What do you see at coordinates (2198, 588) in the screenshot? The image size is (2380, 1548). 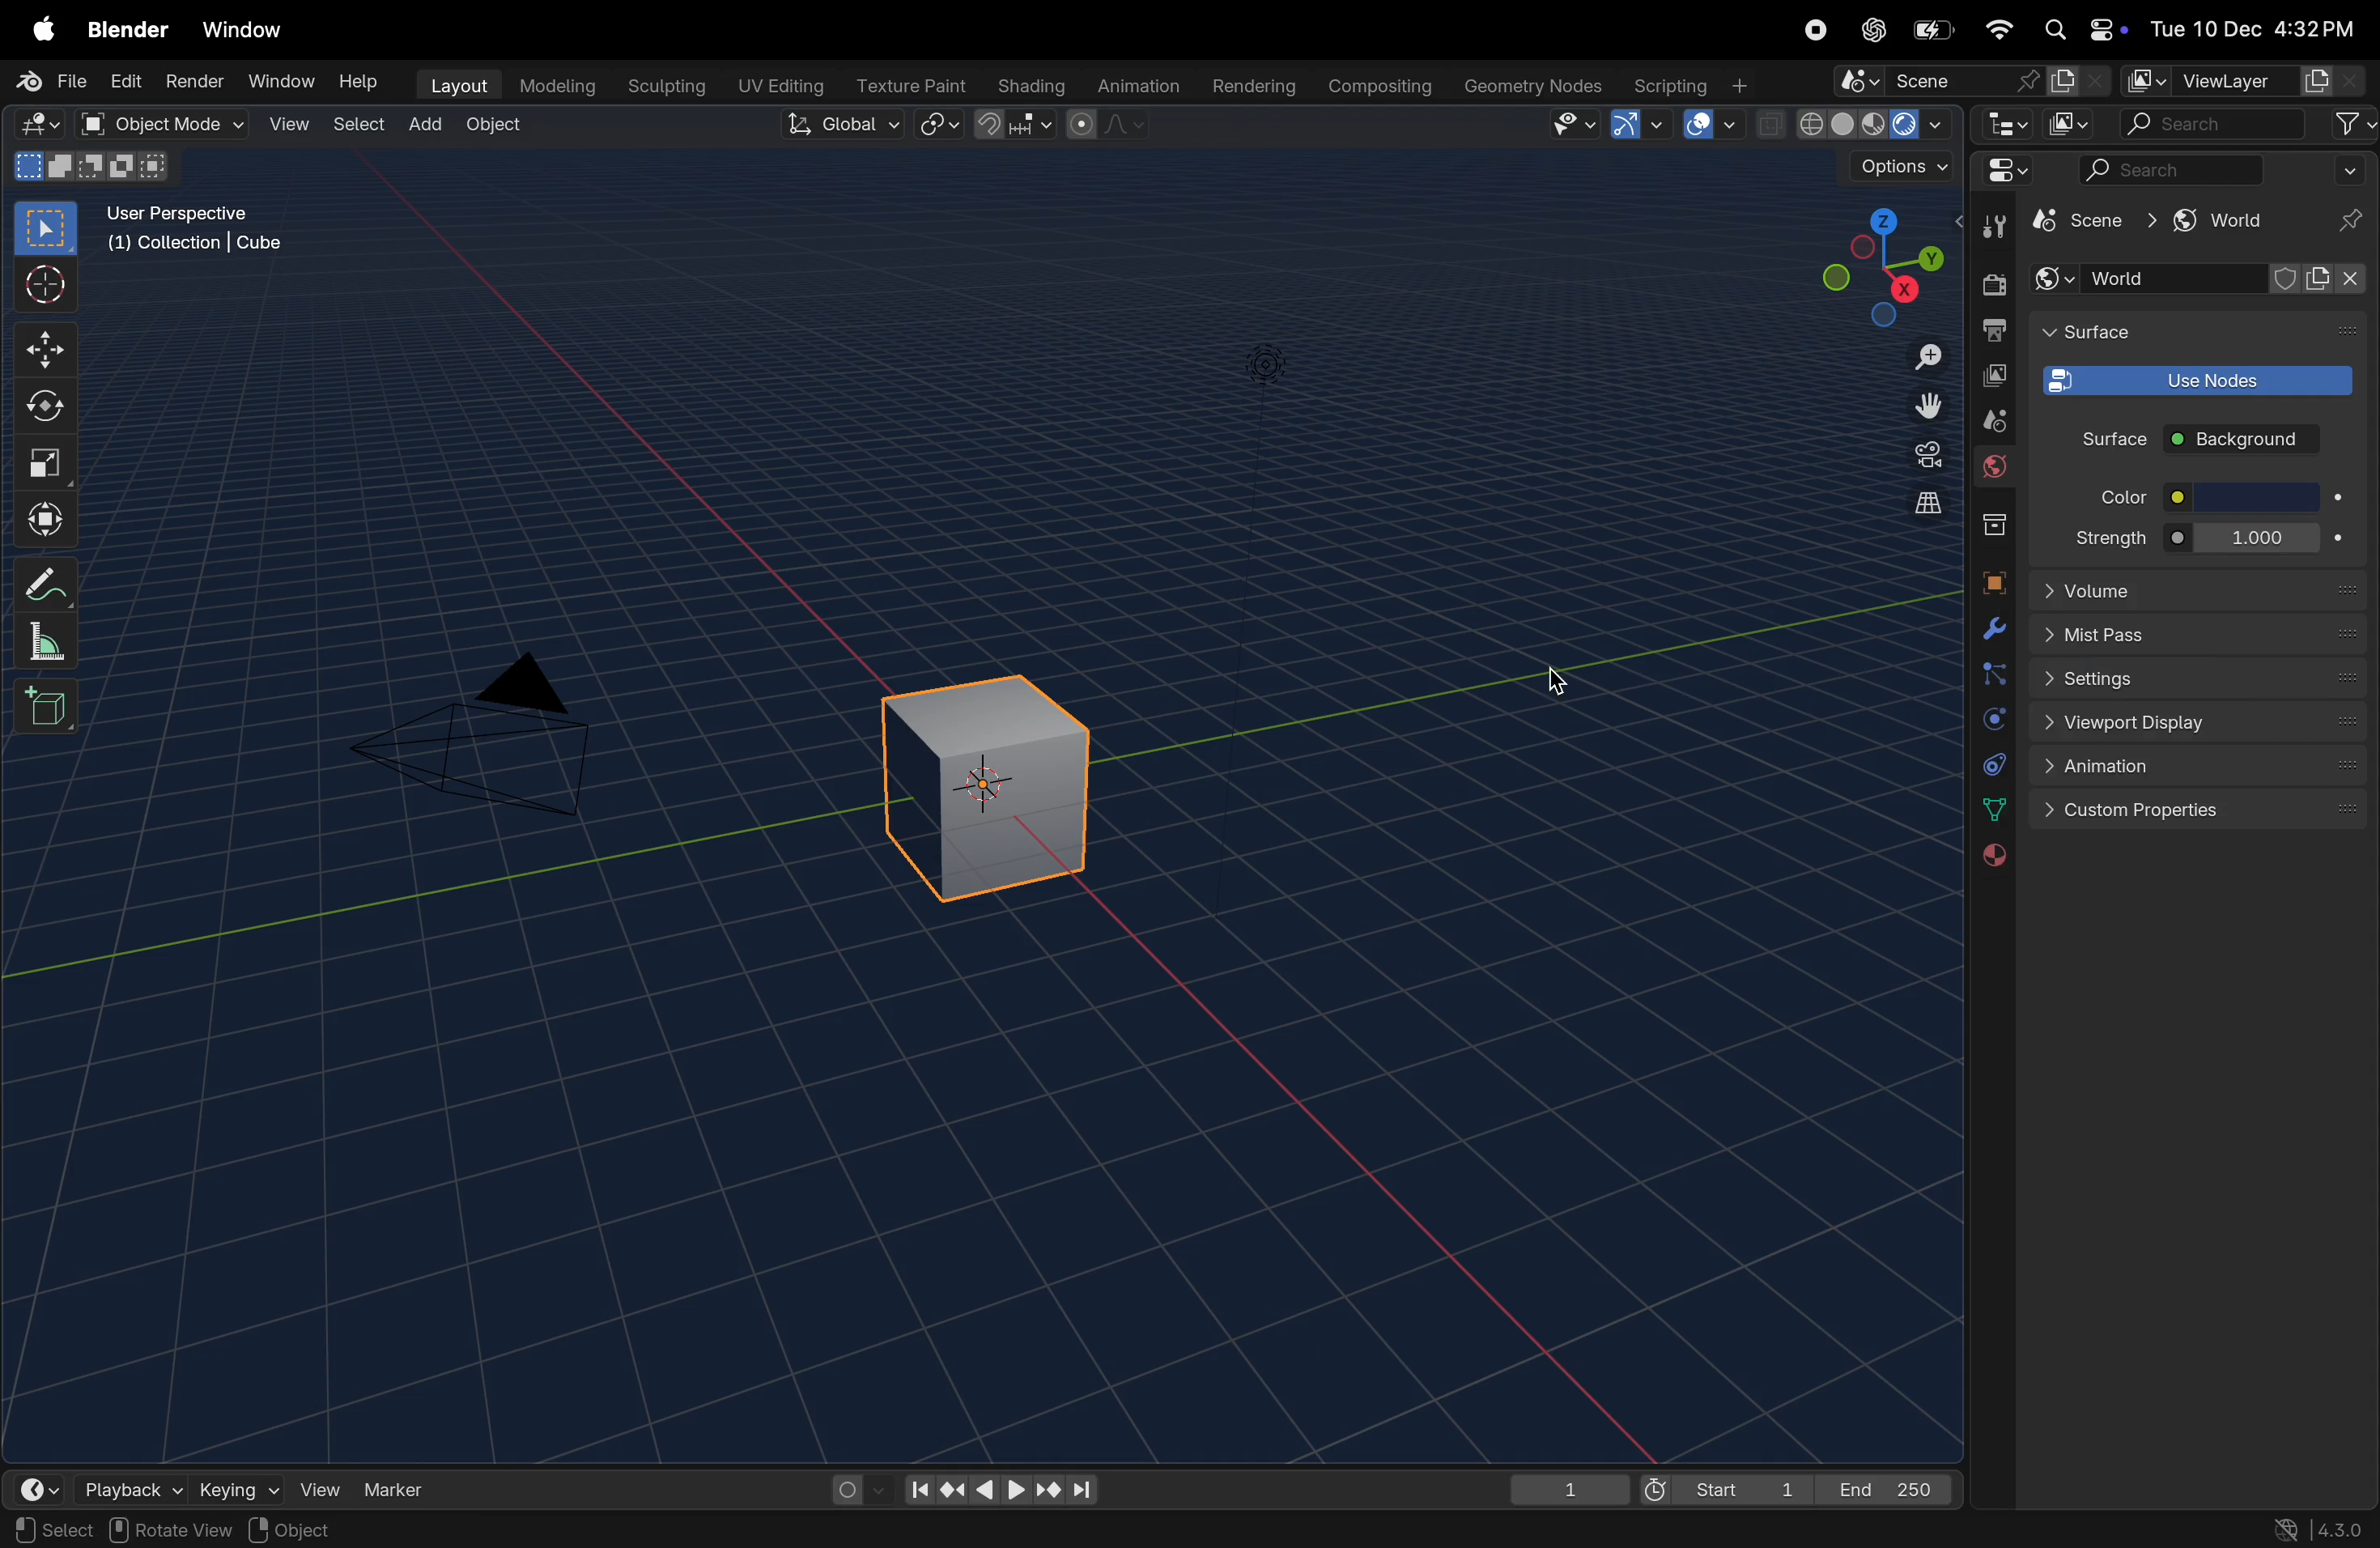 I see `volume` at bounding box center [2198, 588].